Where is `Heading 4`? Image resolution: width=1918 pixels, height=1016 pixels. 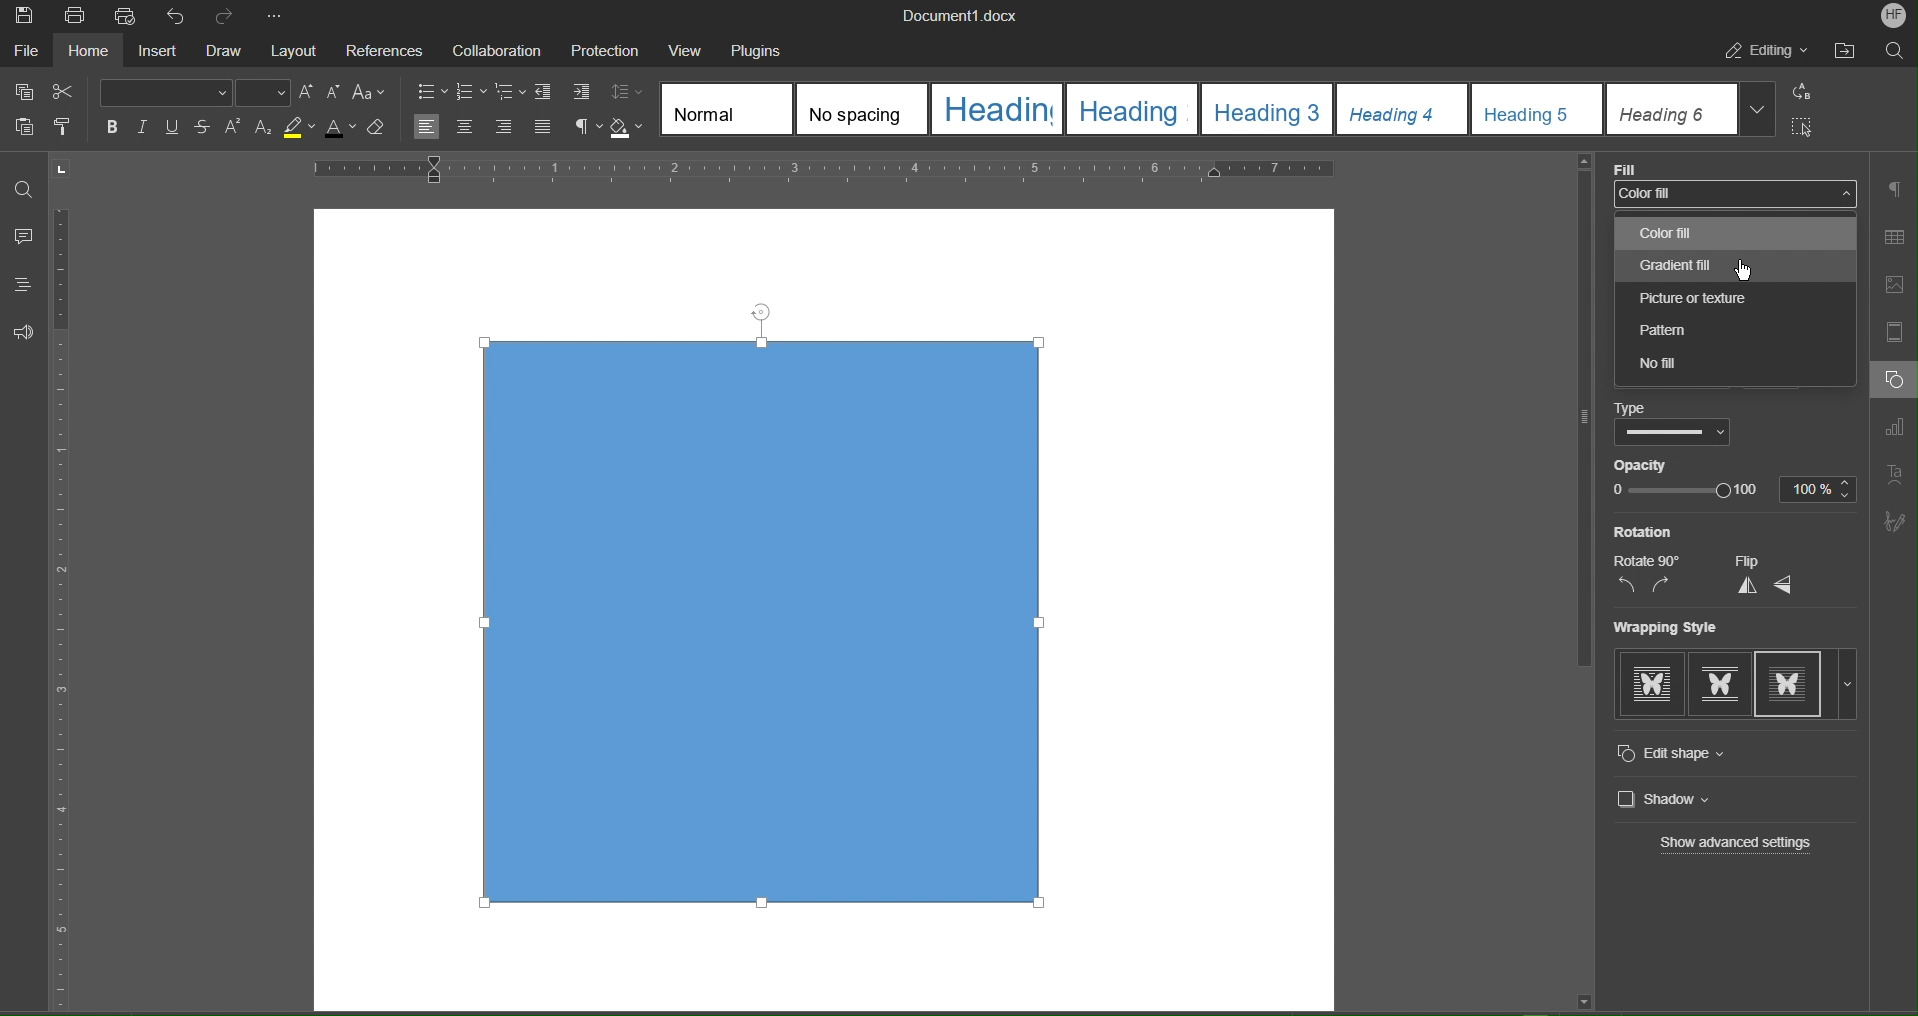
Heading 4 is located at coordinates (1399, 109).